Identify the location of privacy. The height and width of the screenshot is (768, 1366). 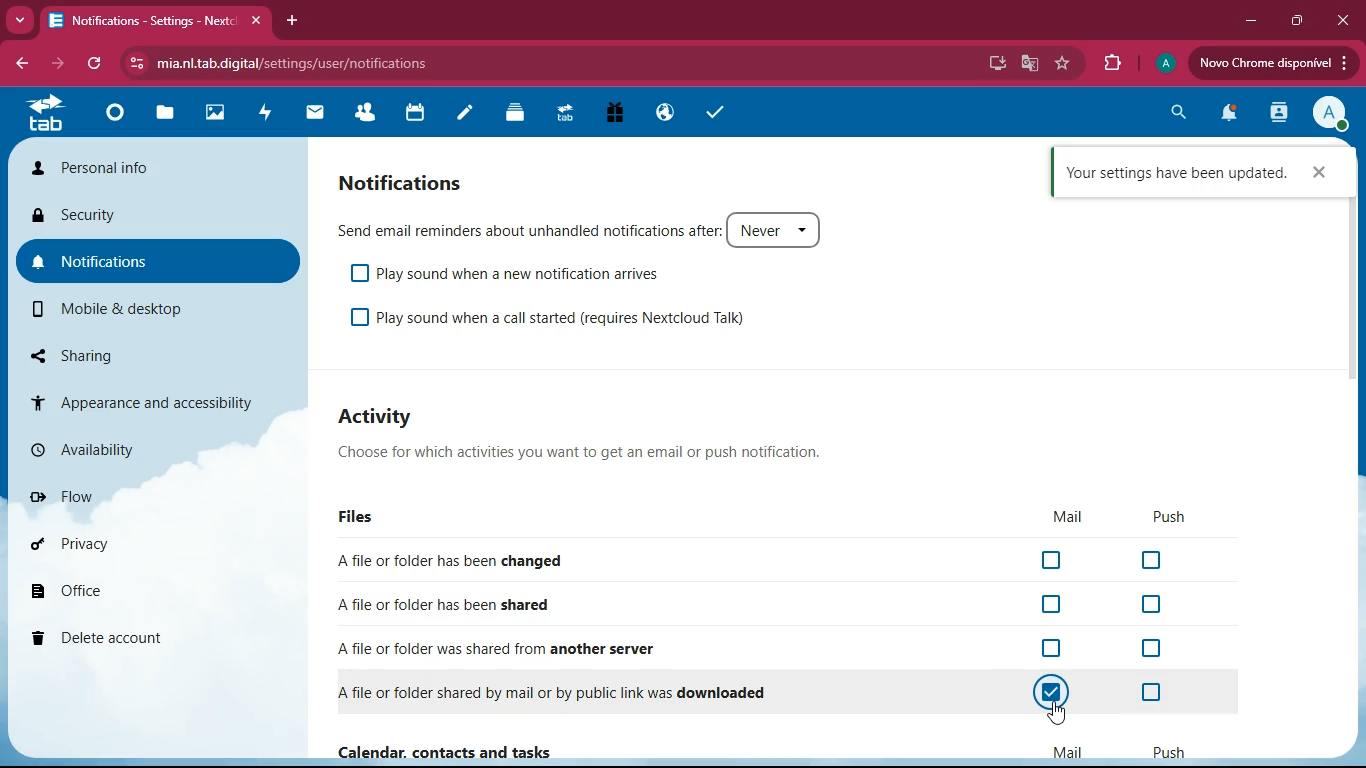
(121, 541).